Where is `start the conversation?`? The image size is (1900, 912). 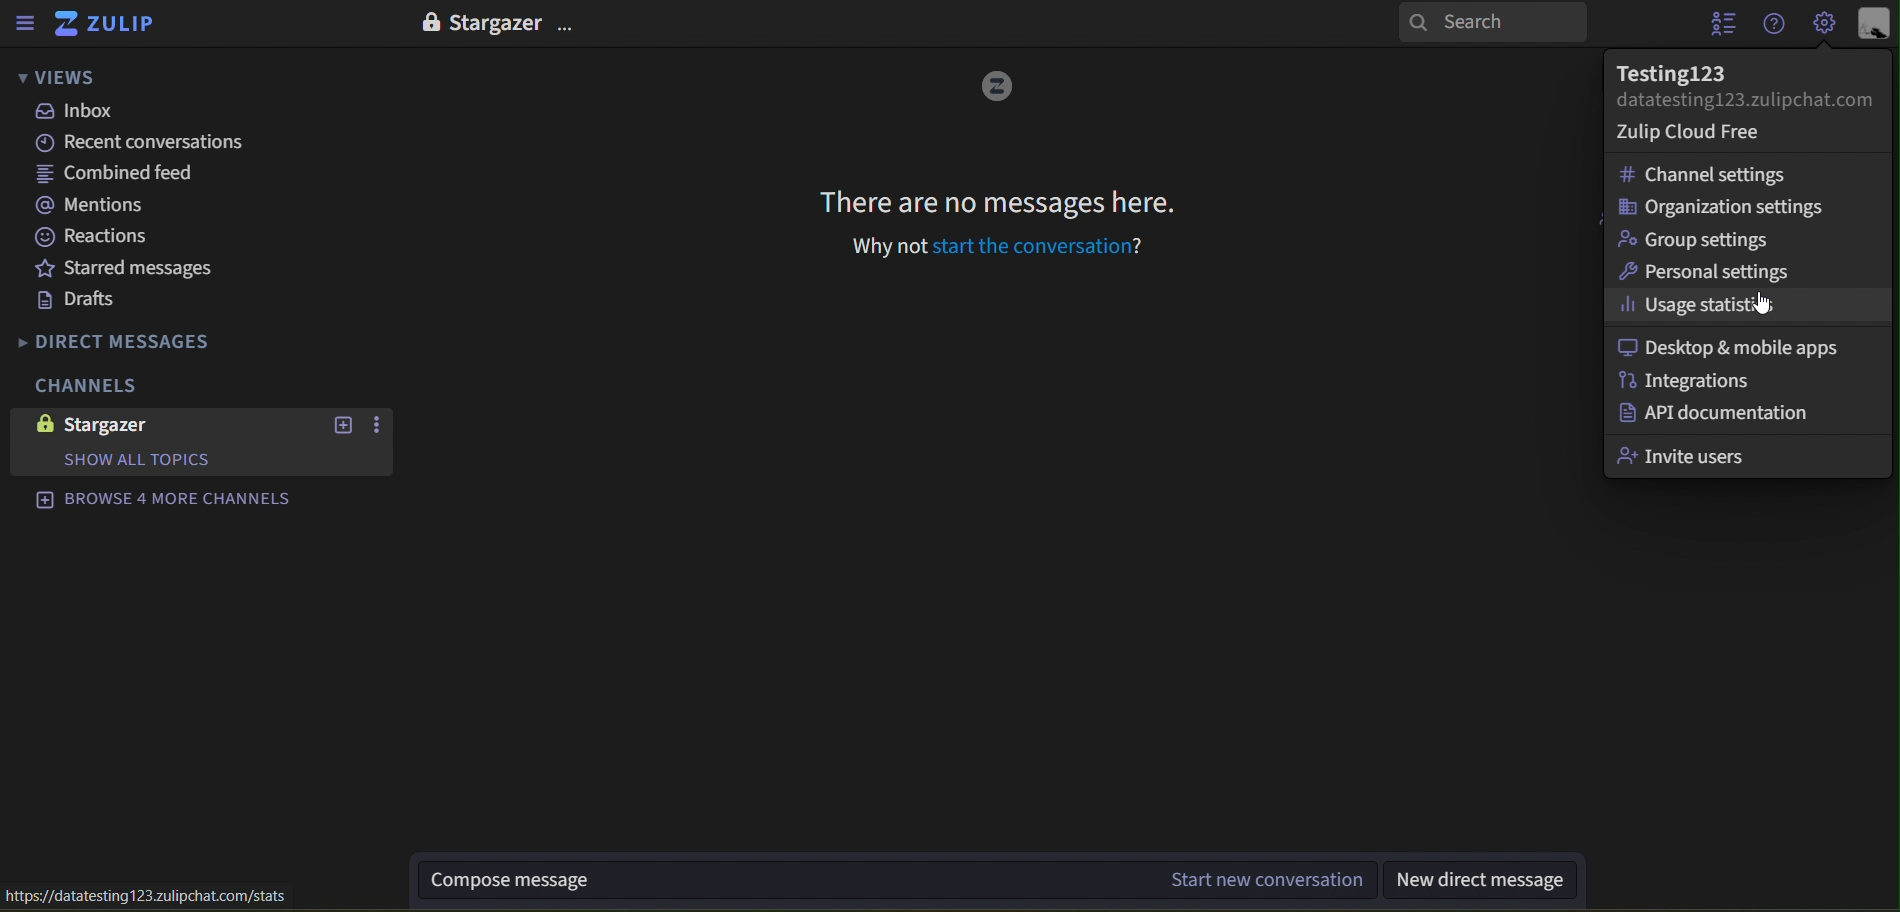
start the conversation? is located at coordinates (1048, 249).